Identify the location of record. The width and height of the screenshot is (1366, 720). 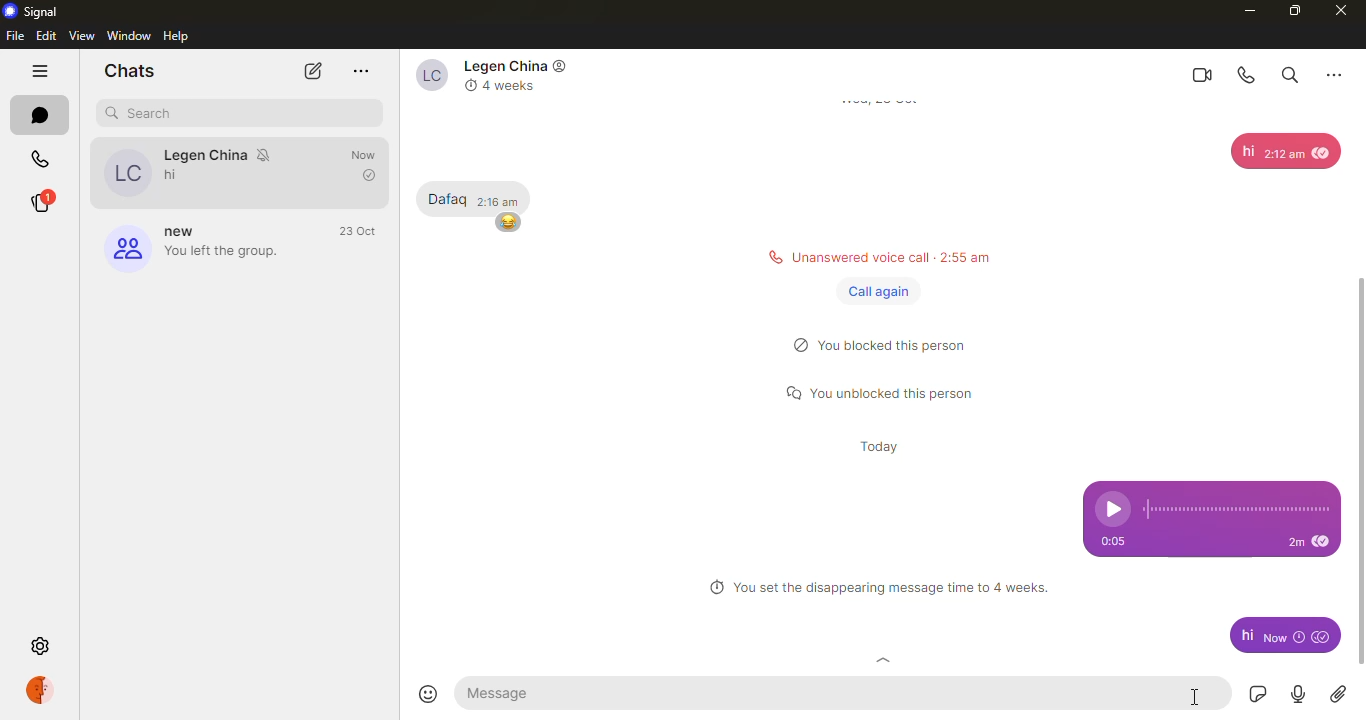
(1295, 695).